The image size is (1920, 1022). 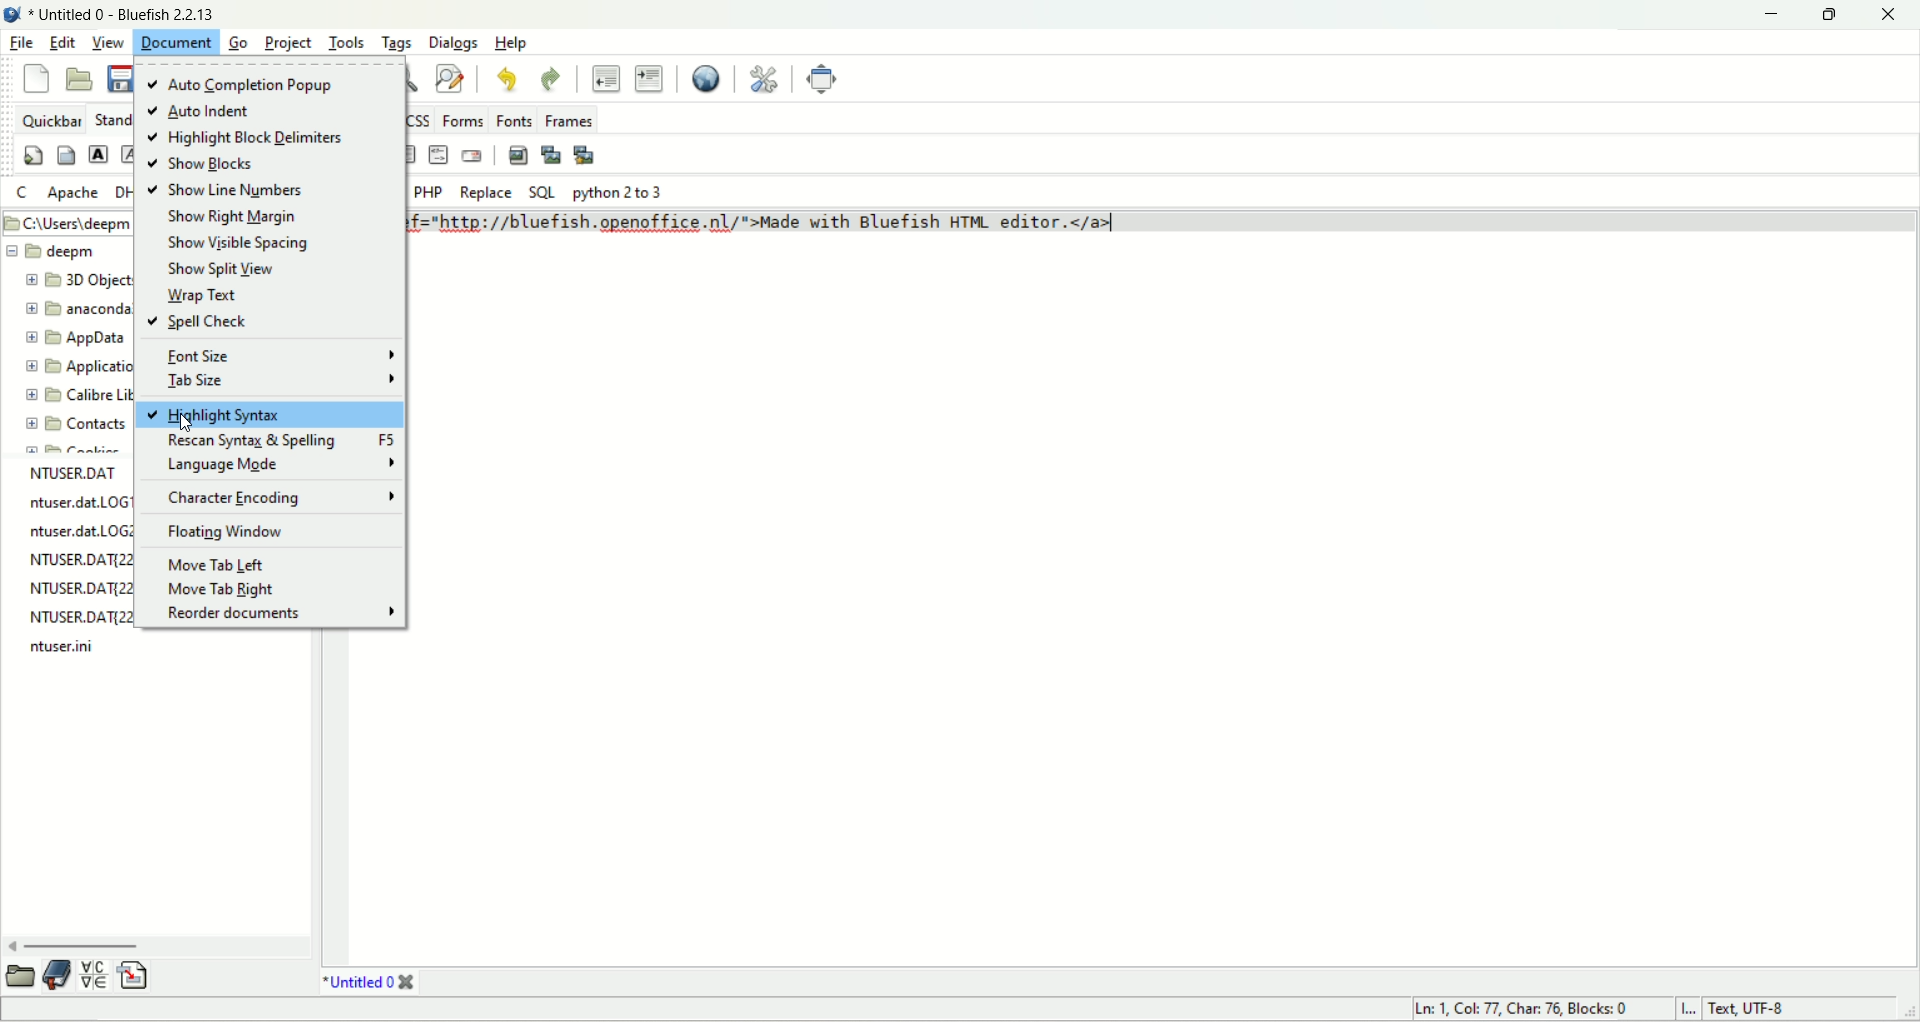 What do you see at coordinates (430, 192) in the screenshot?
I see `PHP` at bounding box center [430, 192].